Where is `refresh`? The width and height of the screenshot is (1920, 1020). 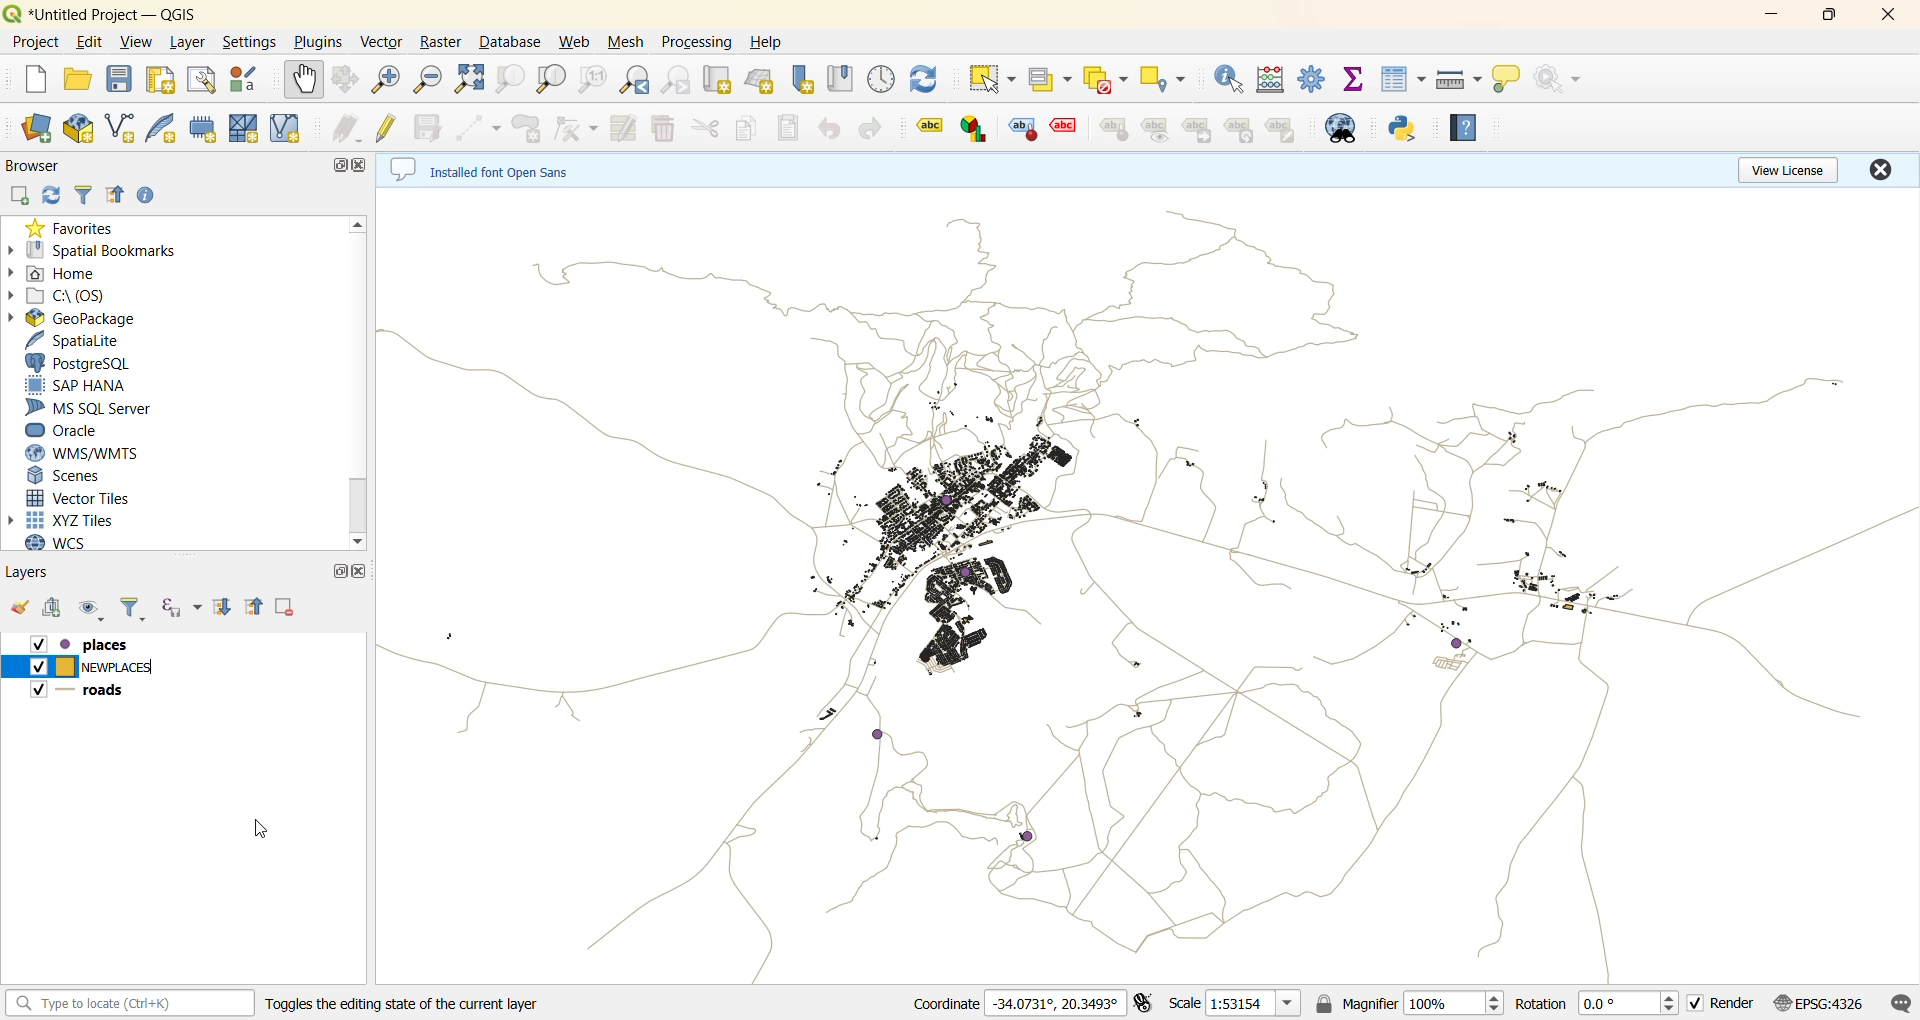
refresh is located at coordinates (927, 80).